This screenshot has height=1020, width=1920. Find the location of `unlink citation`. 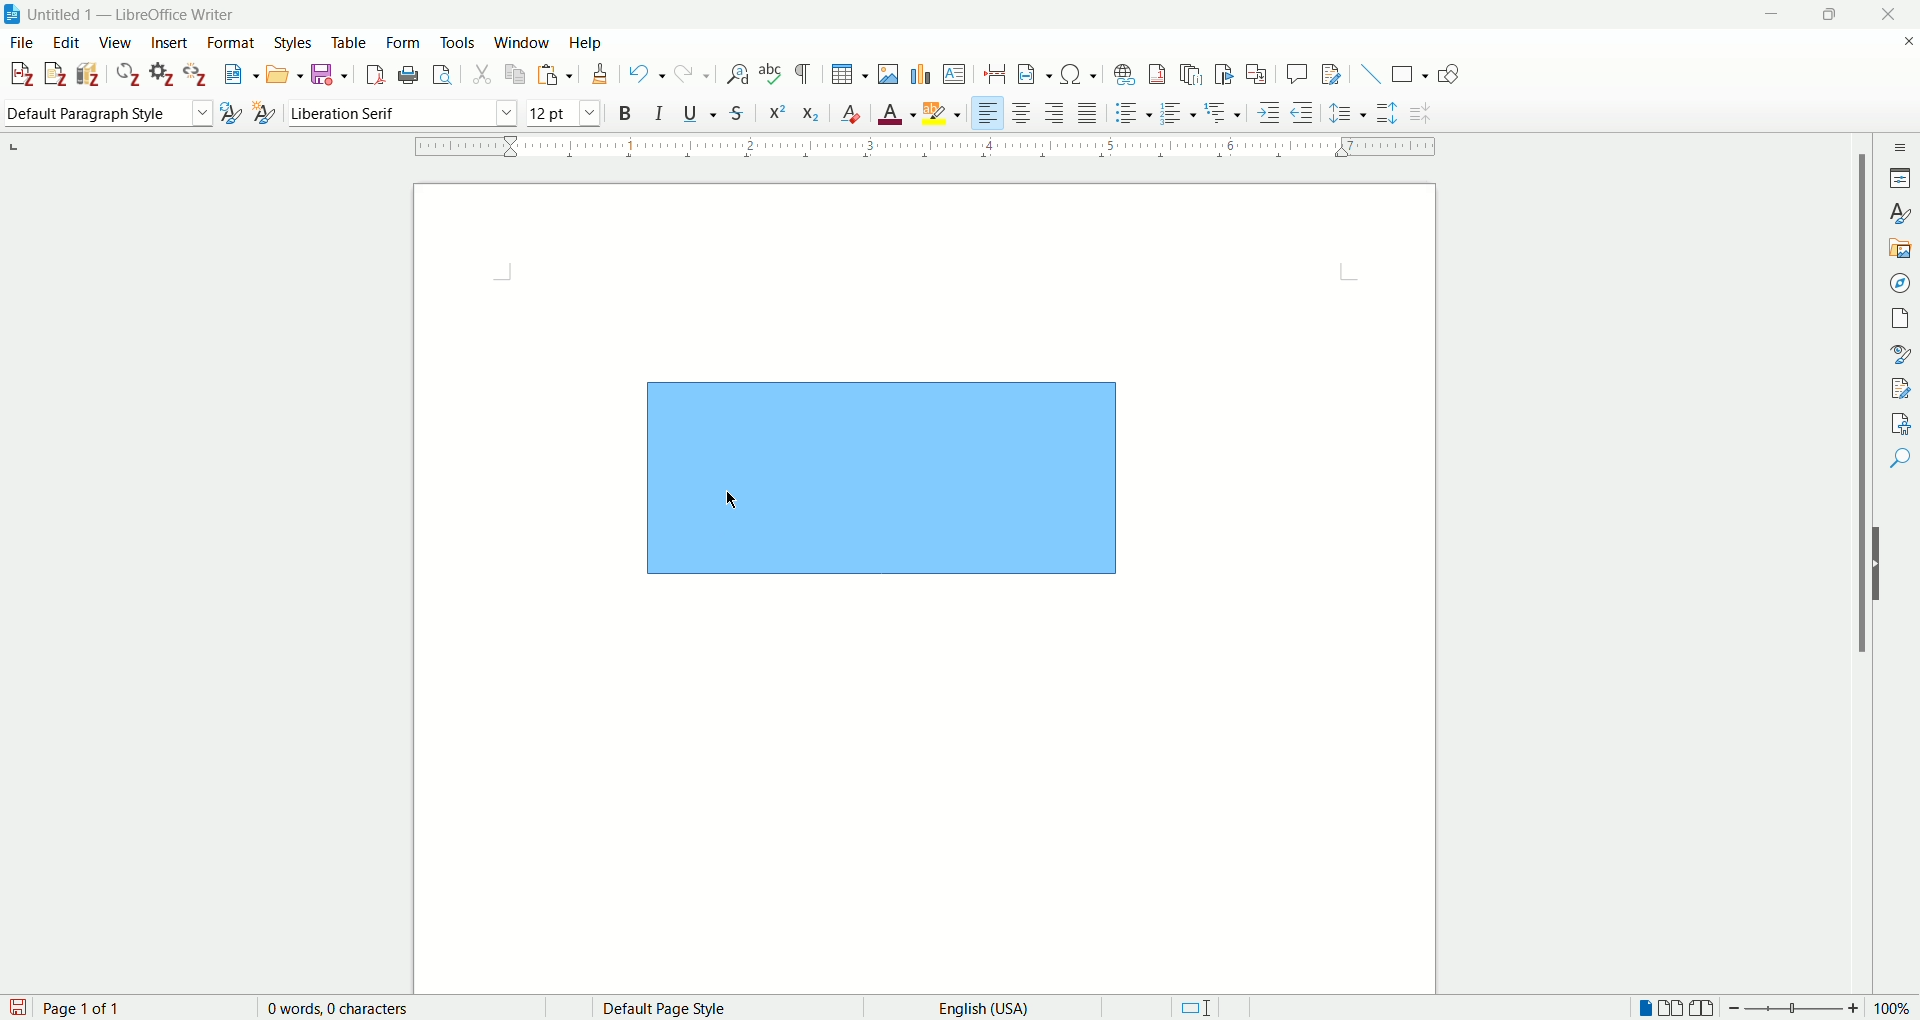

unlink citation is located at coordinates (196, 74).